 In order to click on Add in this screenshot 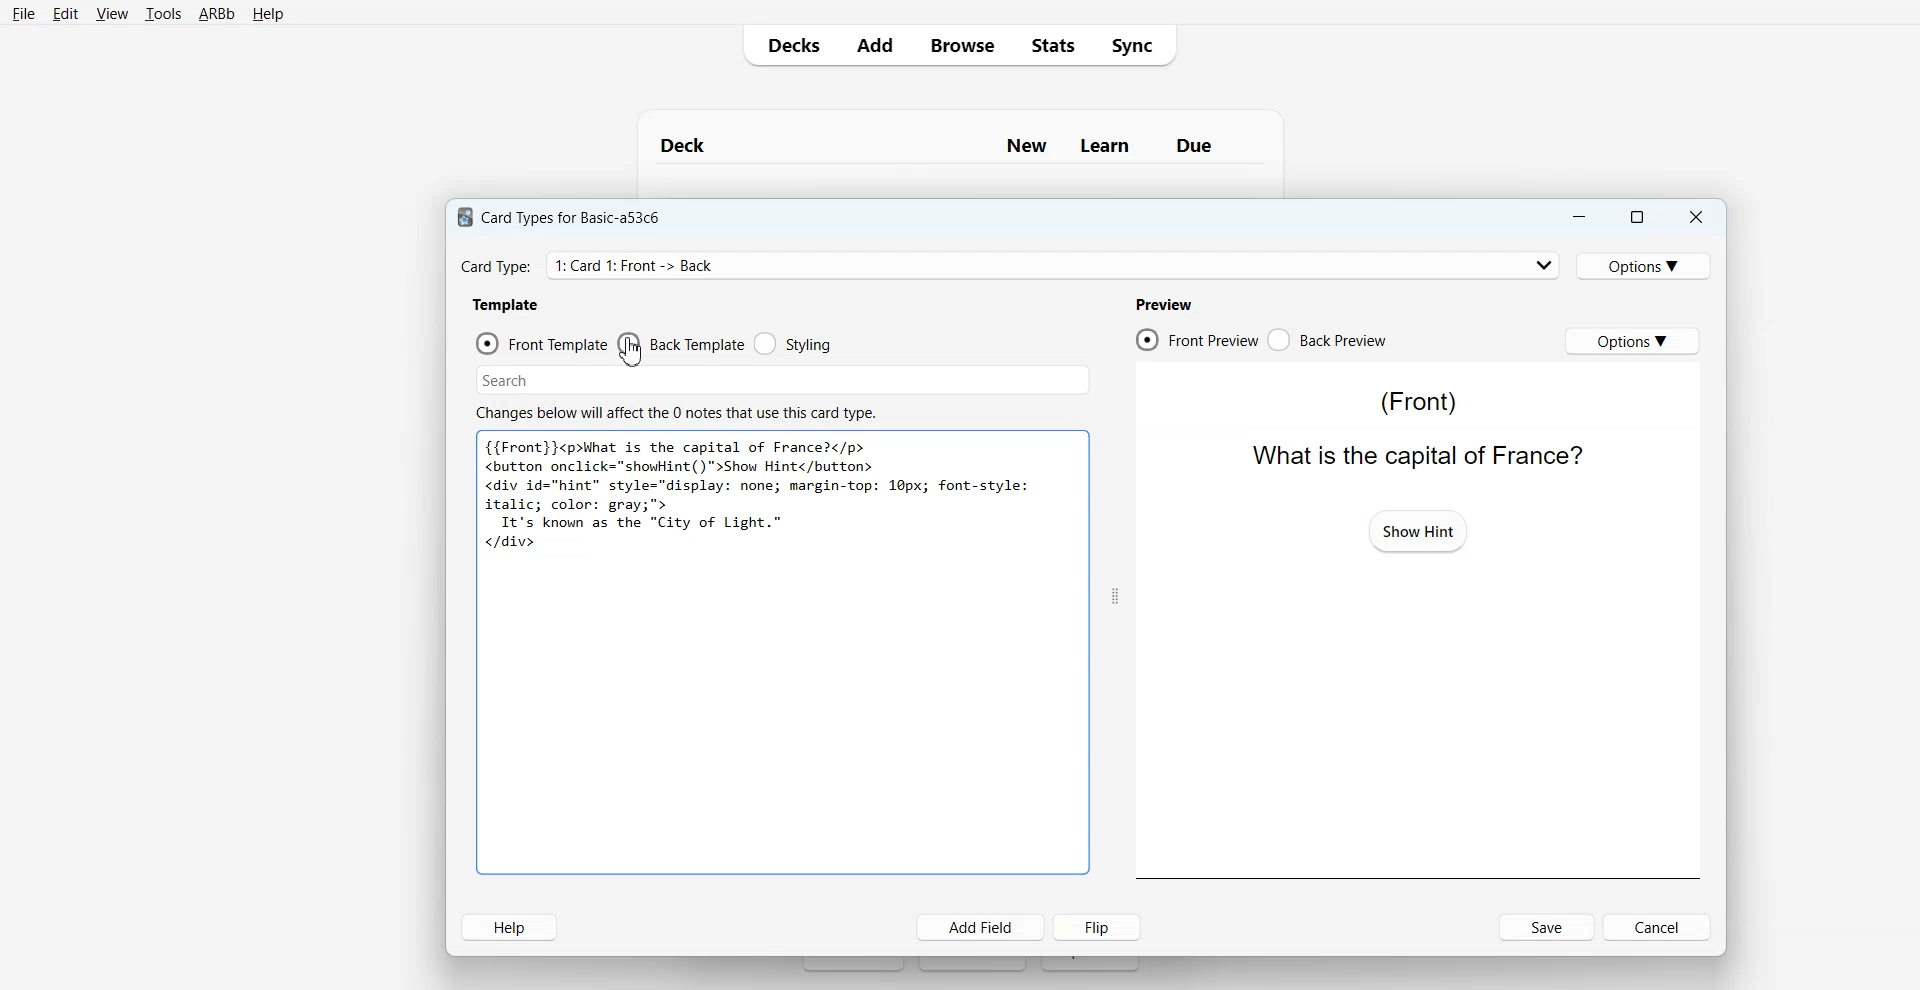, I will do `click(874, 45)`.